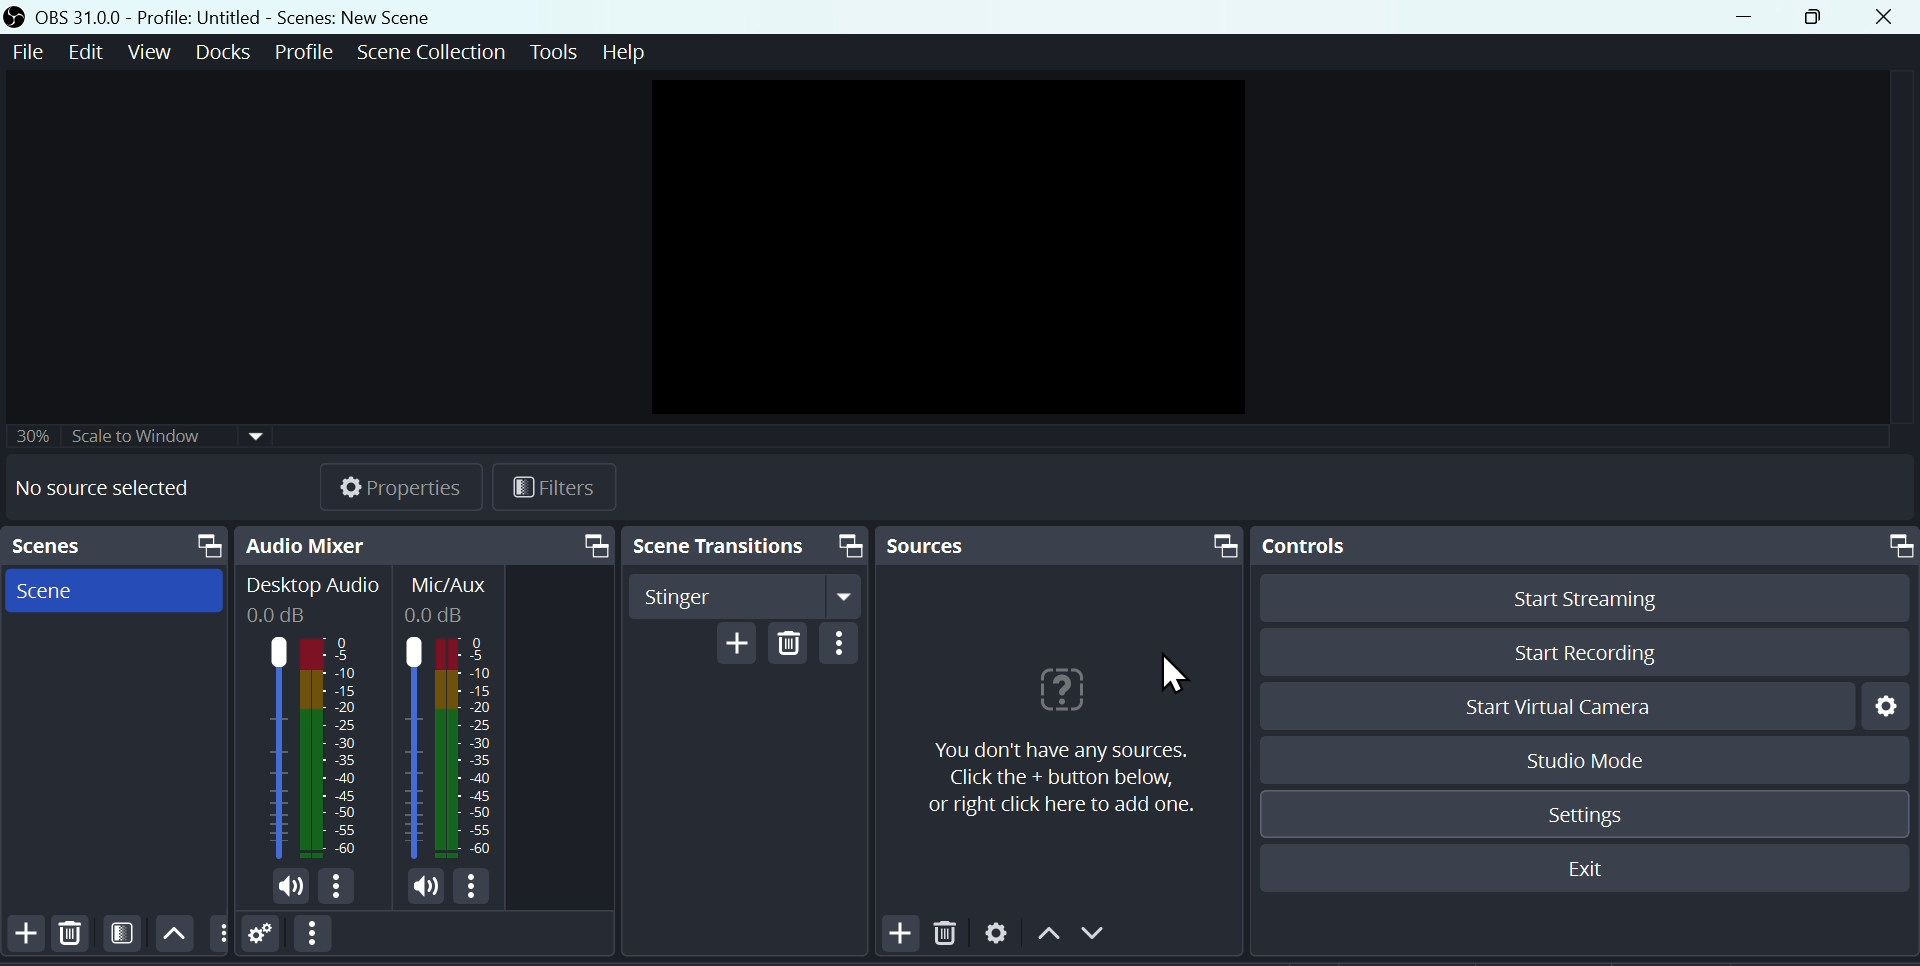 Image resolution: width=1920 pixels, height=966 pixels. I want to click on Studio mode, so click(1584, 763).